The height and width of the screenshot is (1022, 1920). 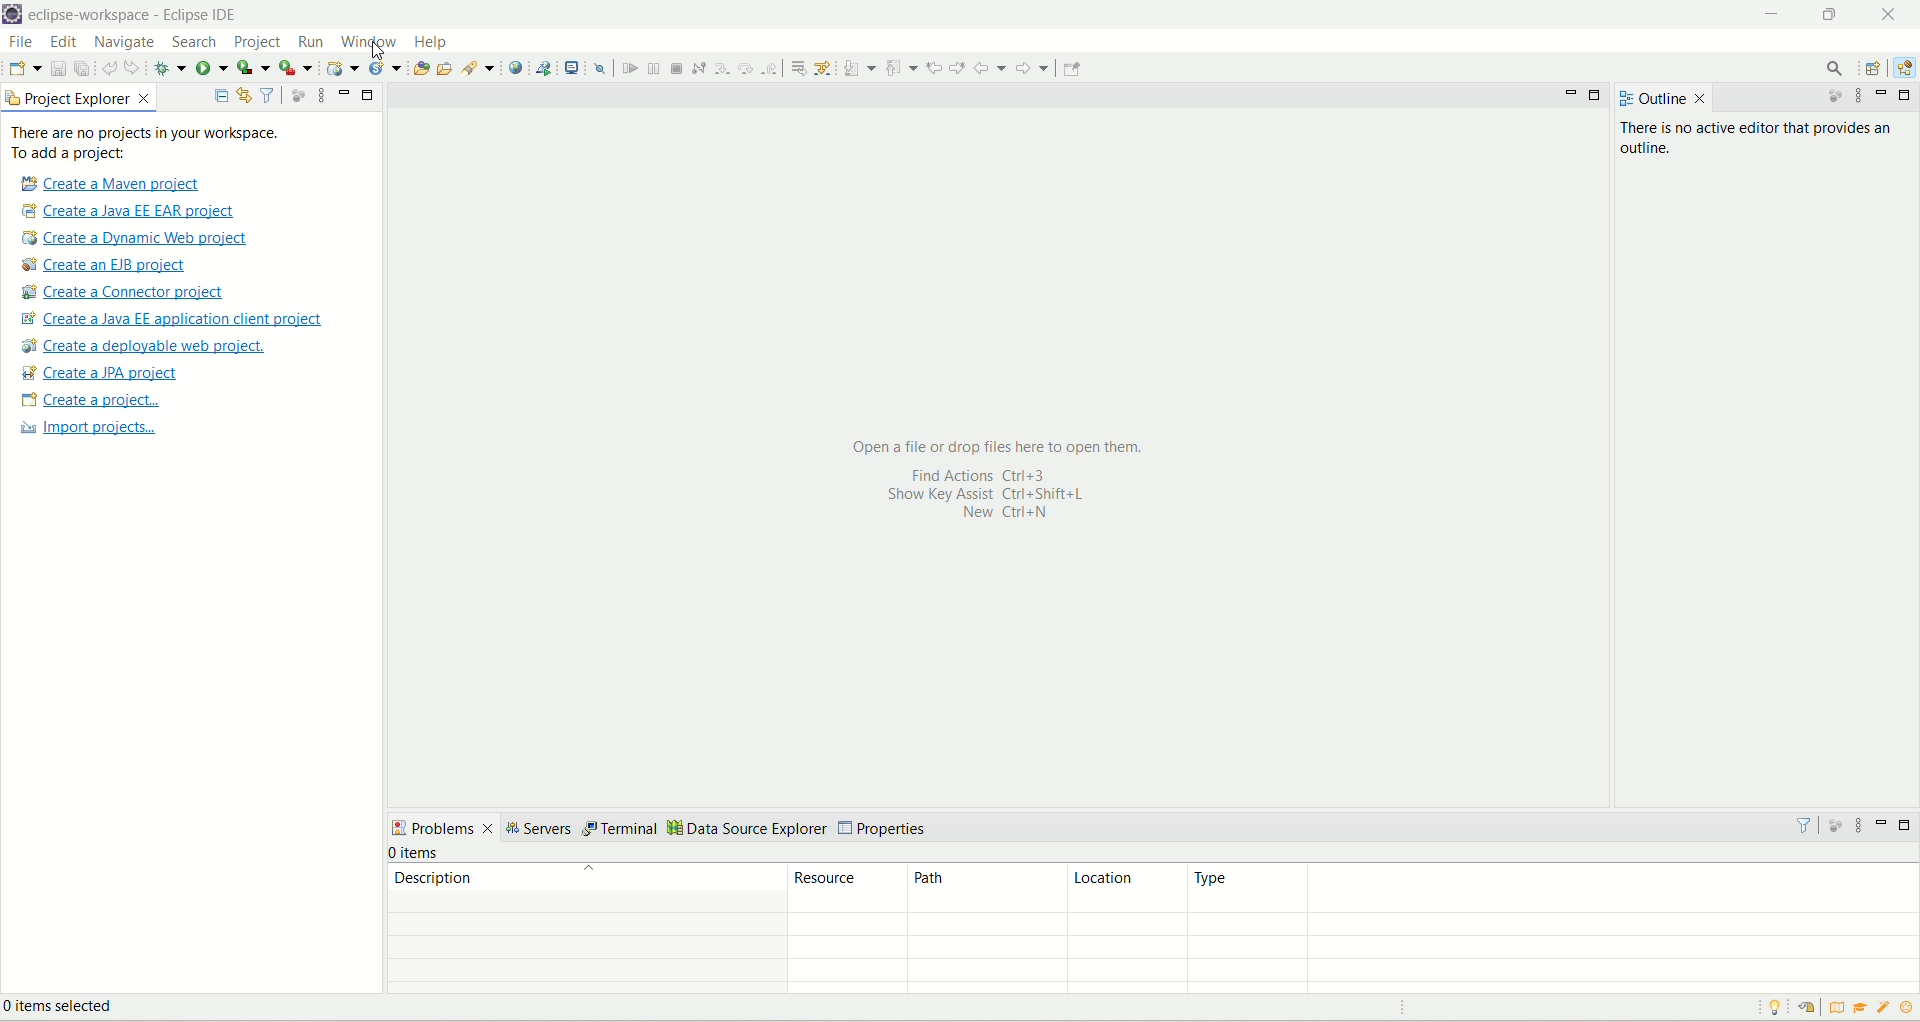 I want to click on navigate, so click(x=128, y=43).